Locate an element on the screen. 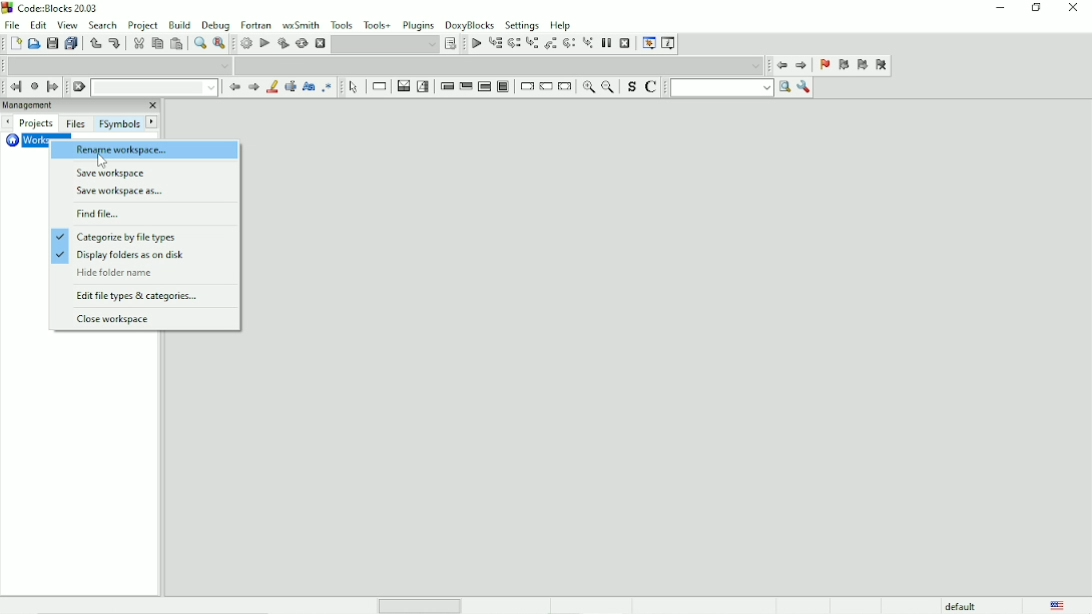  Zoom in is located at coordinates (588, 88).